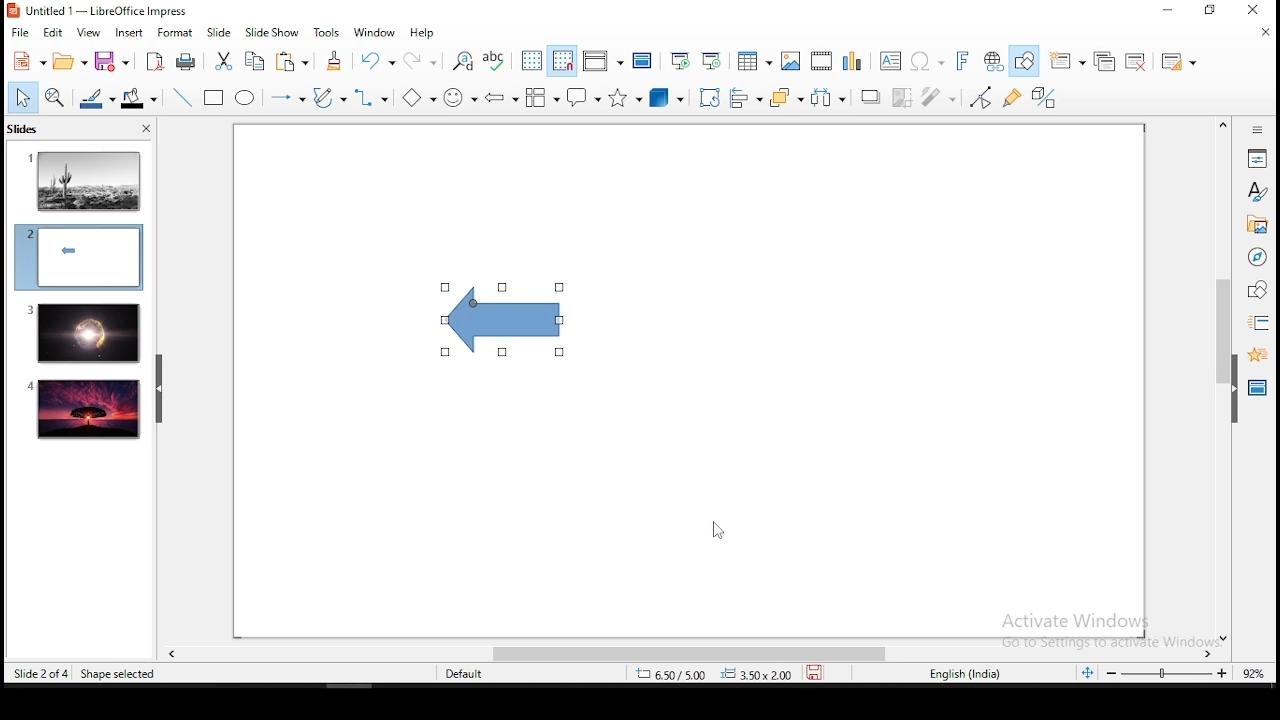  Describe the element at coordinates (751, 59) in the screenshot. I see `tables` at that location.